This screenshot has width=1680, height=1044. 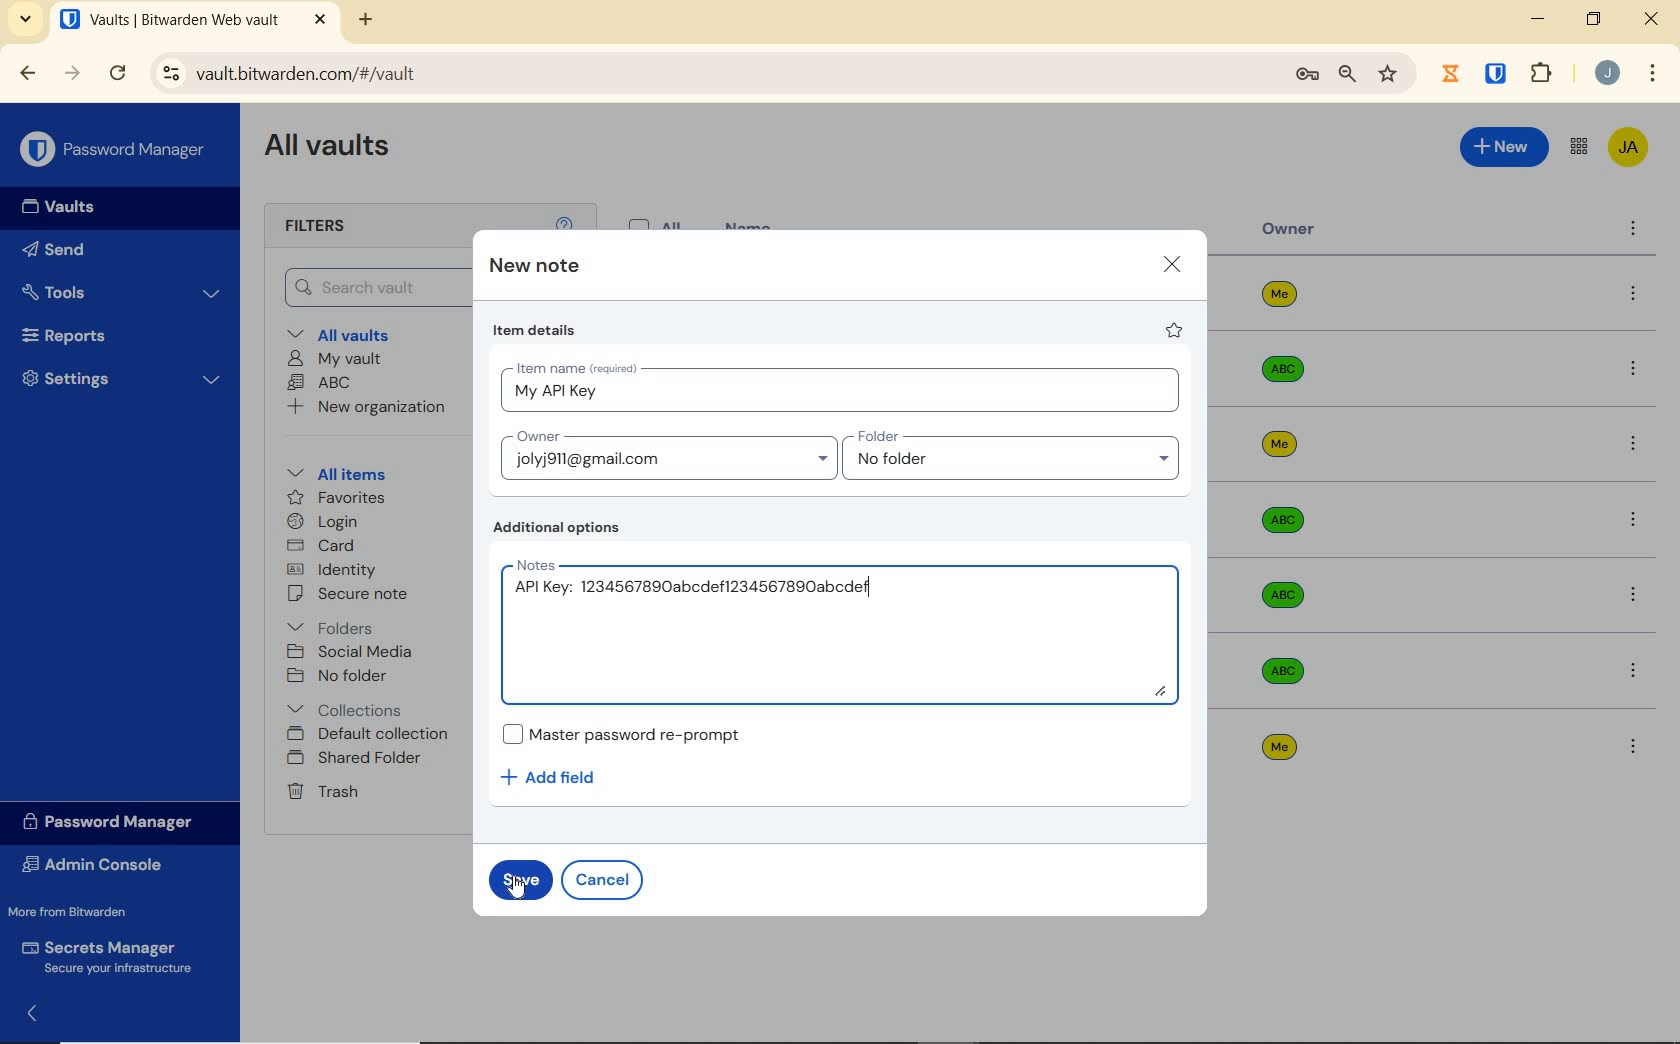 I want to click on new note, so click(x=534, y=267).